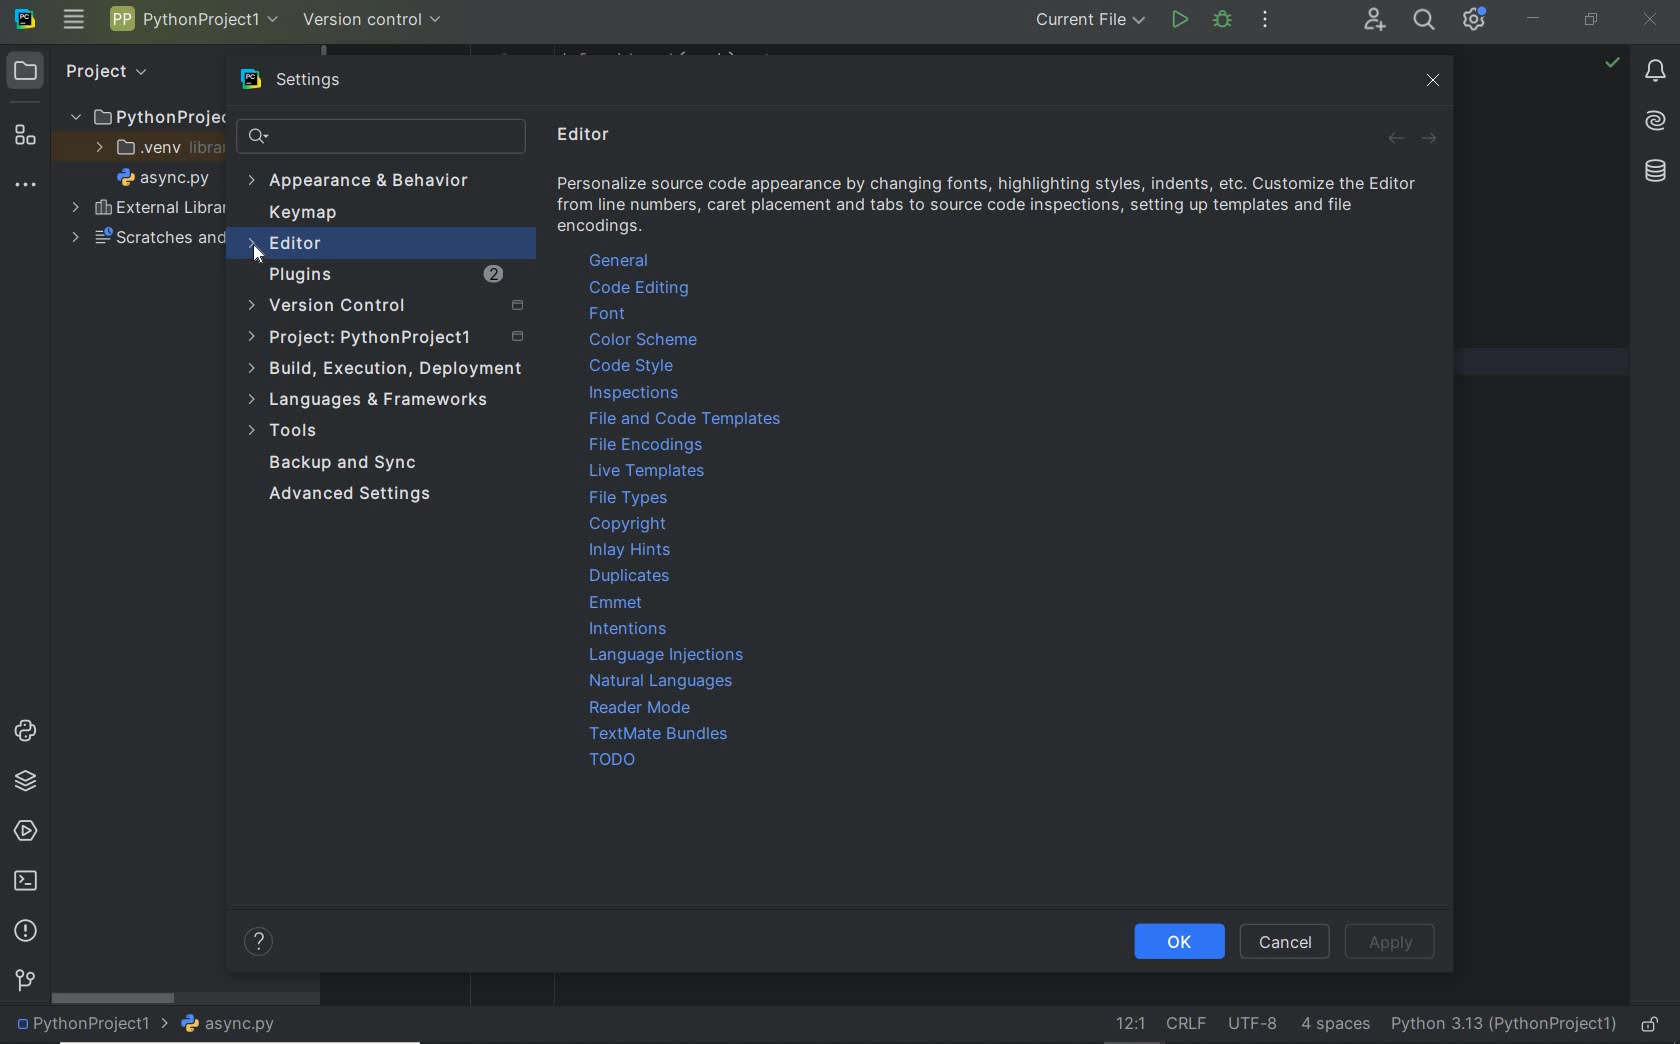  I want to click on indent, so click(1333, 1025).